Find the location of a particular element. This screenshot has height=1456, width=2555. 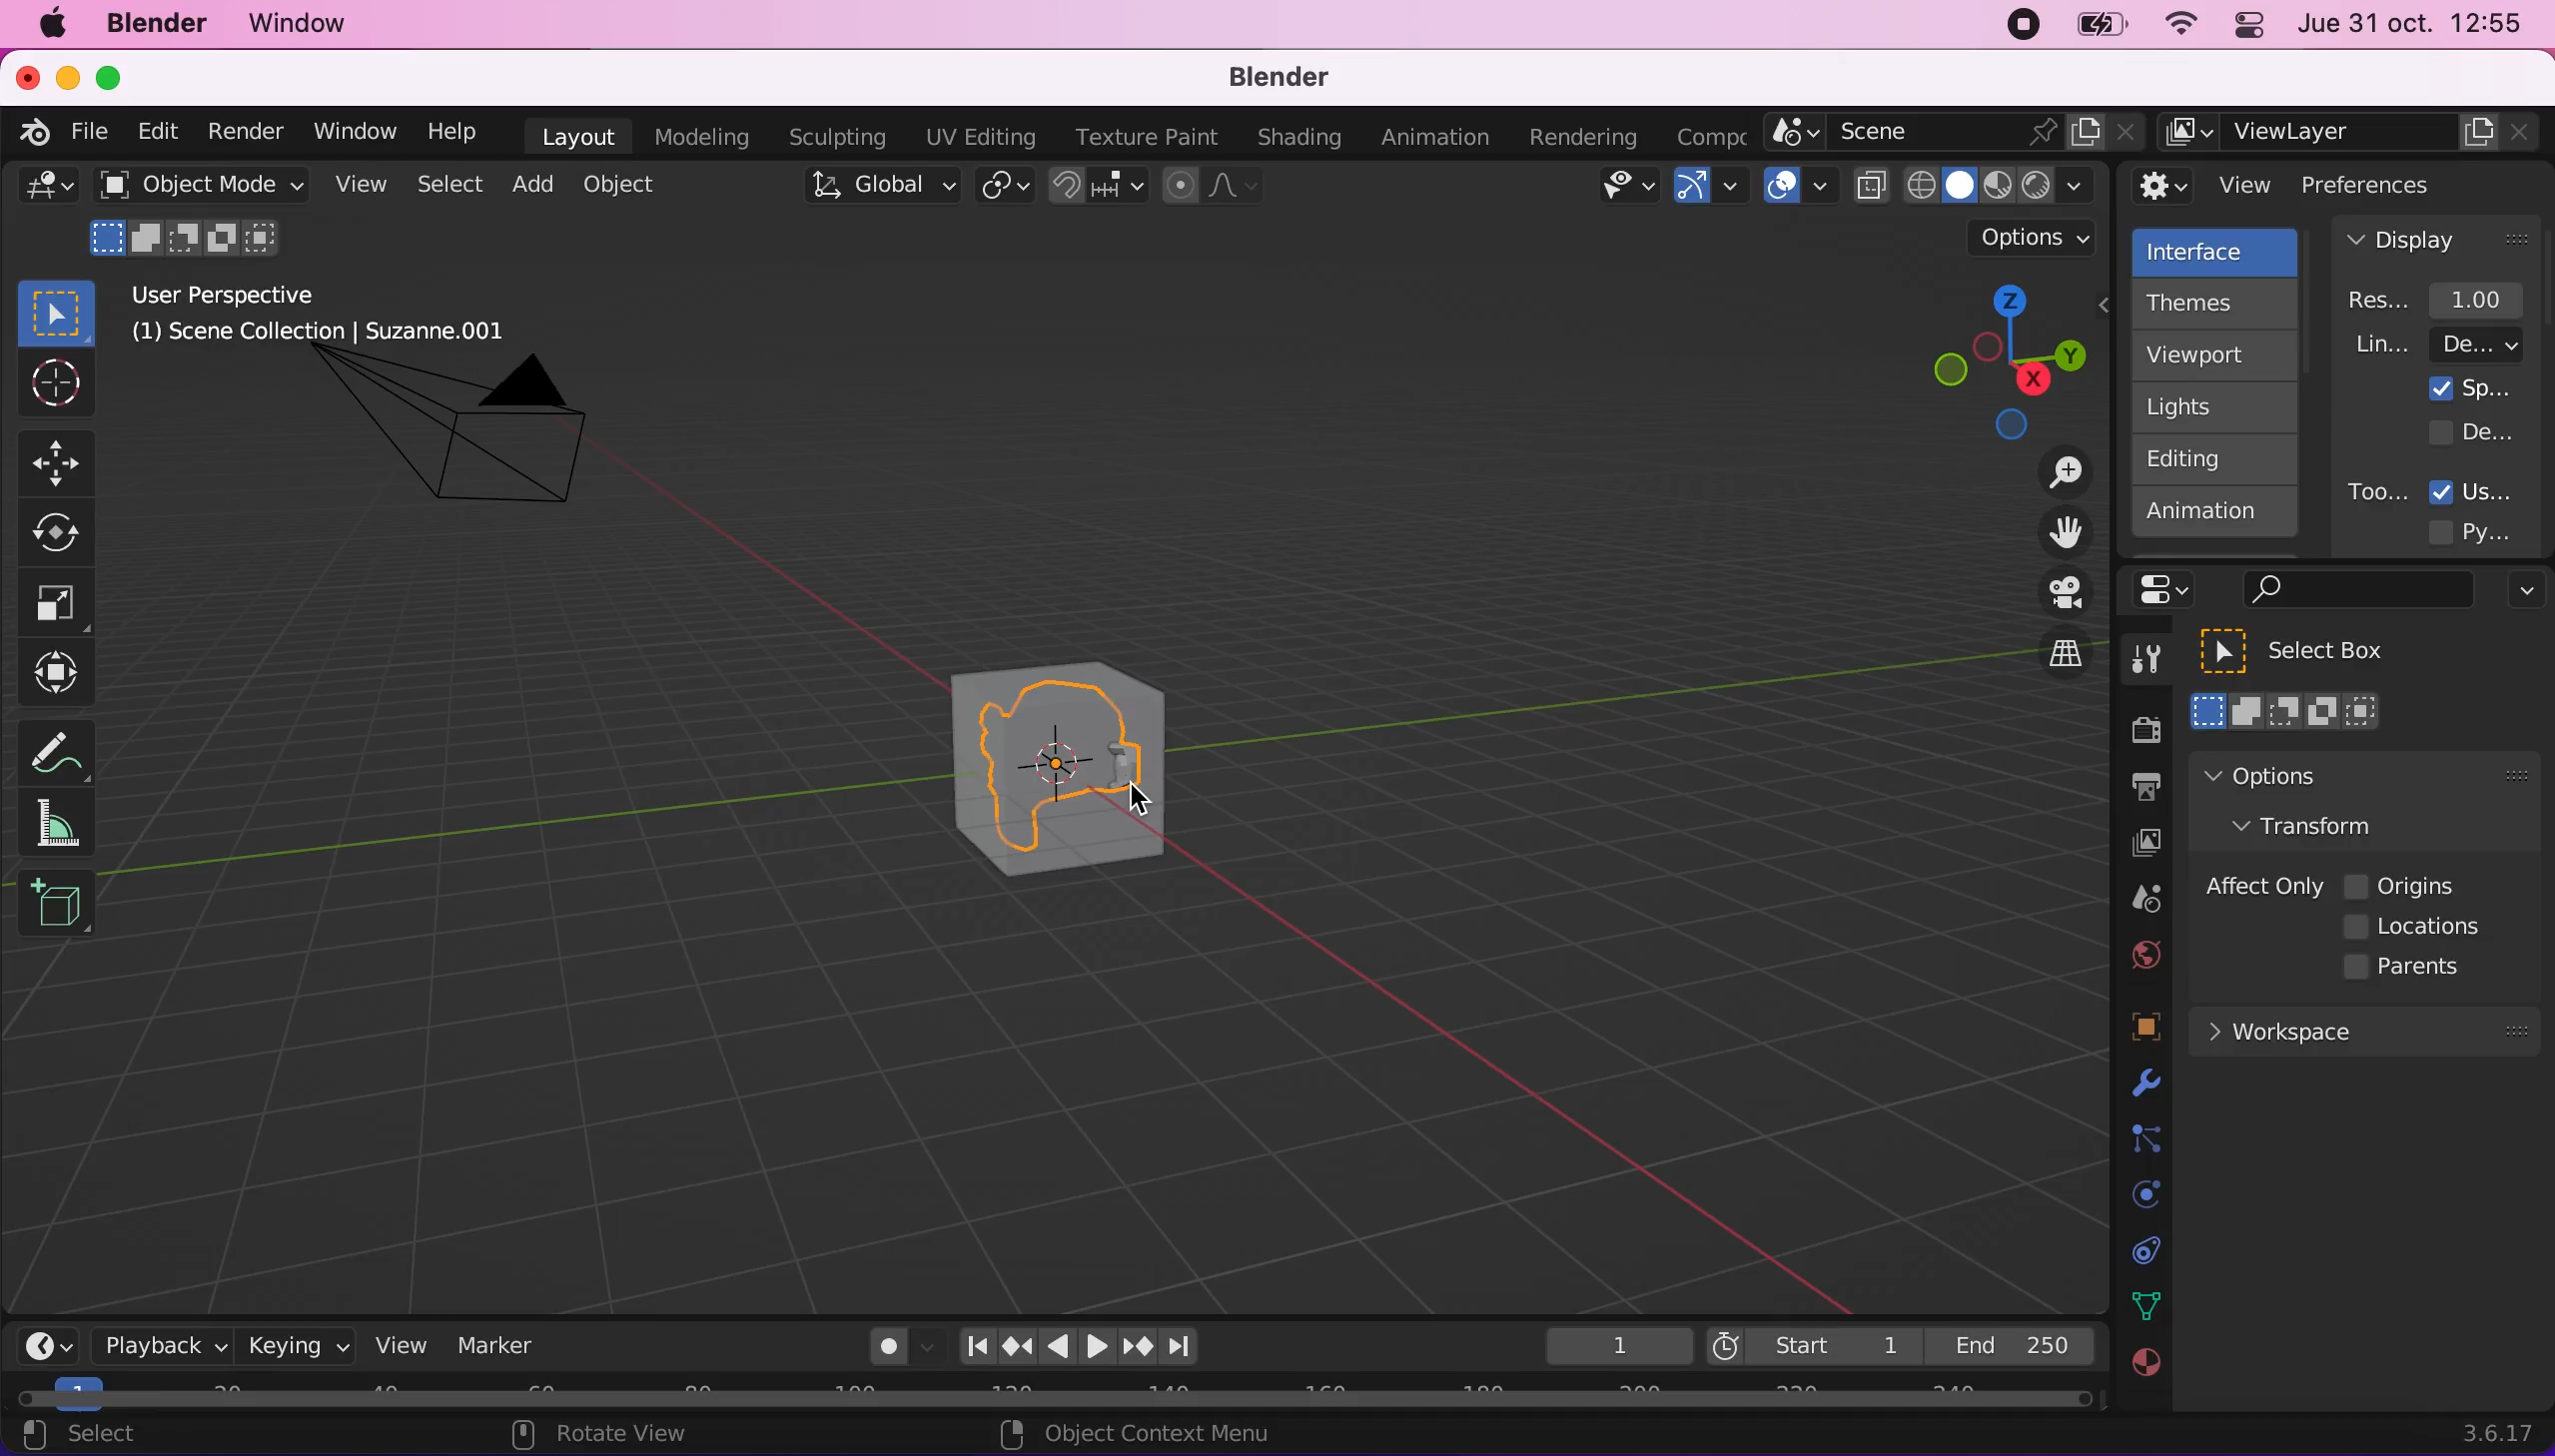

uv editing is located at coordinates (979, 137).